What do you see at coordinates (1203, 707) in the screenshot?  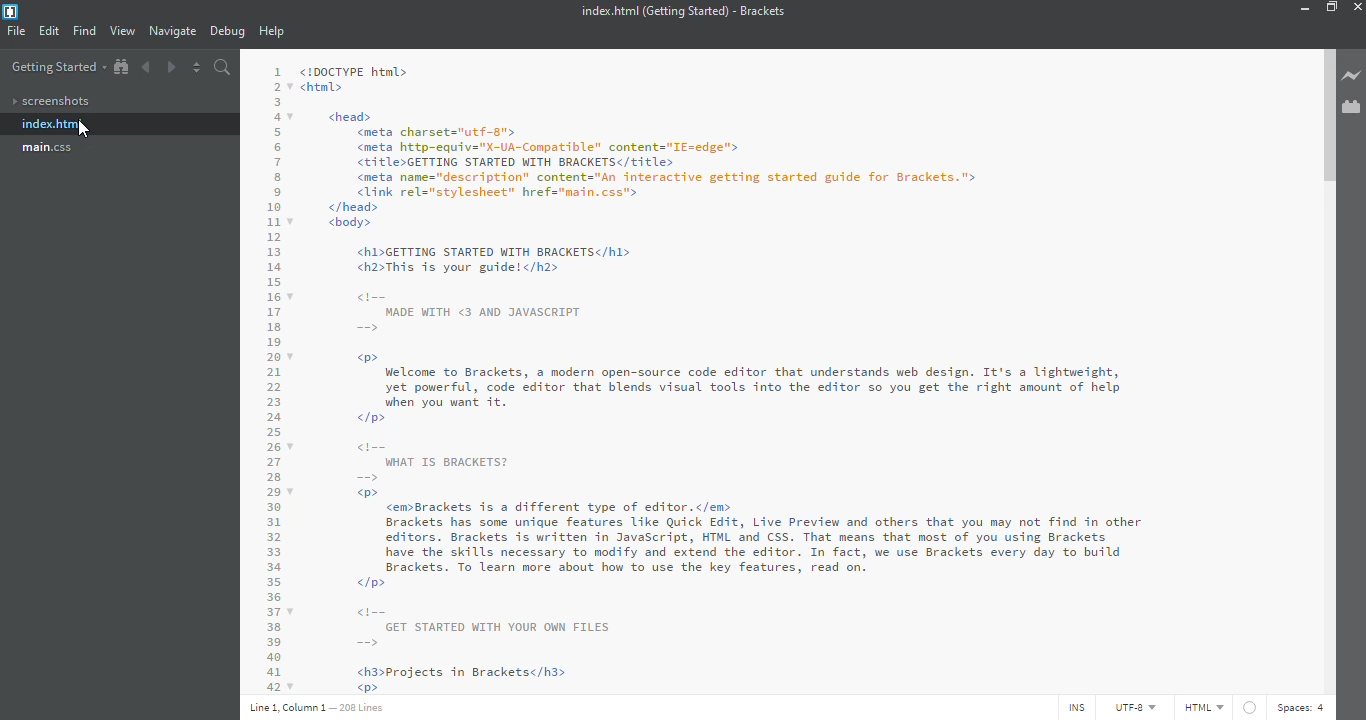 I see `html` at bounding box center [1203, 707].